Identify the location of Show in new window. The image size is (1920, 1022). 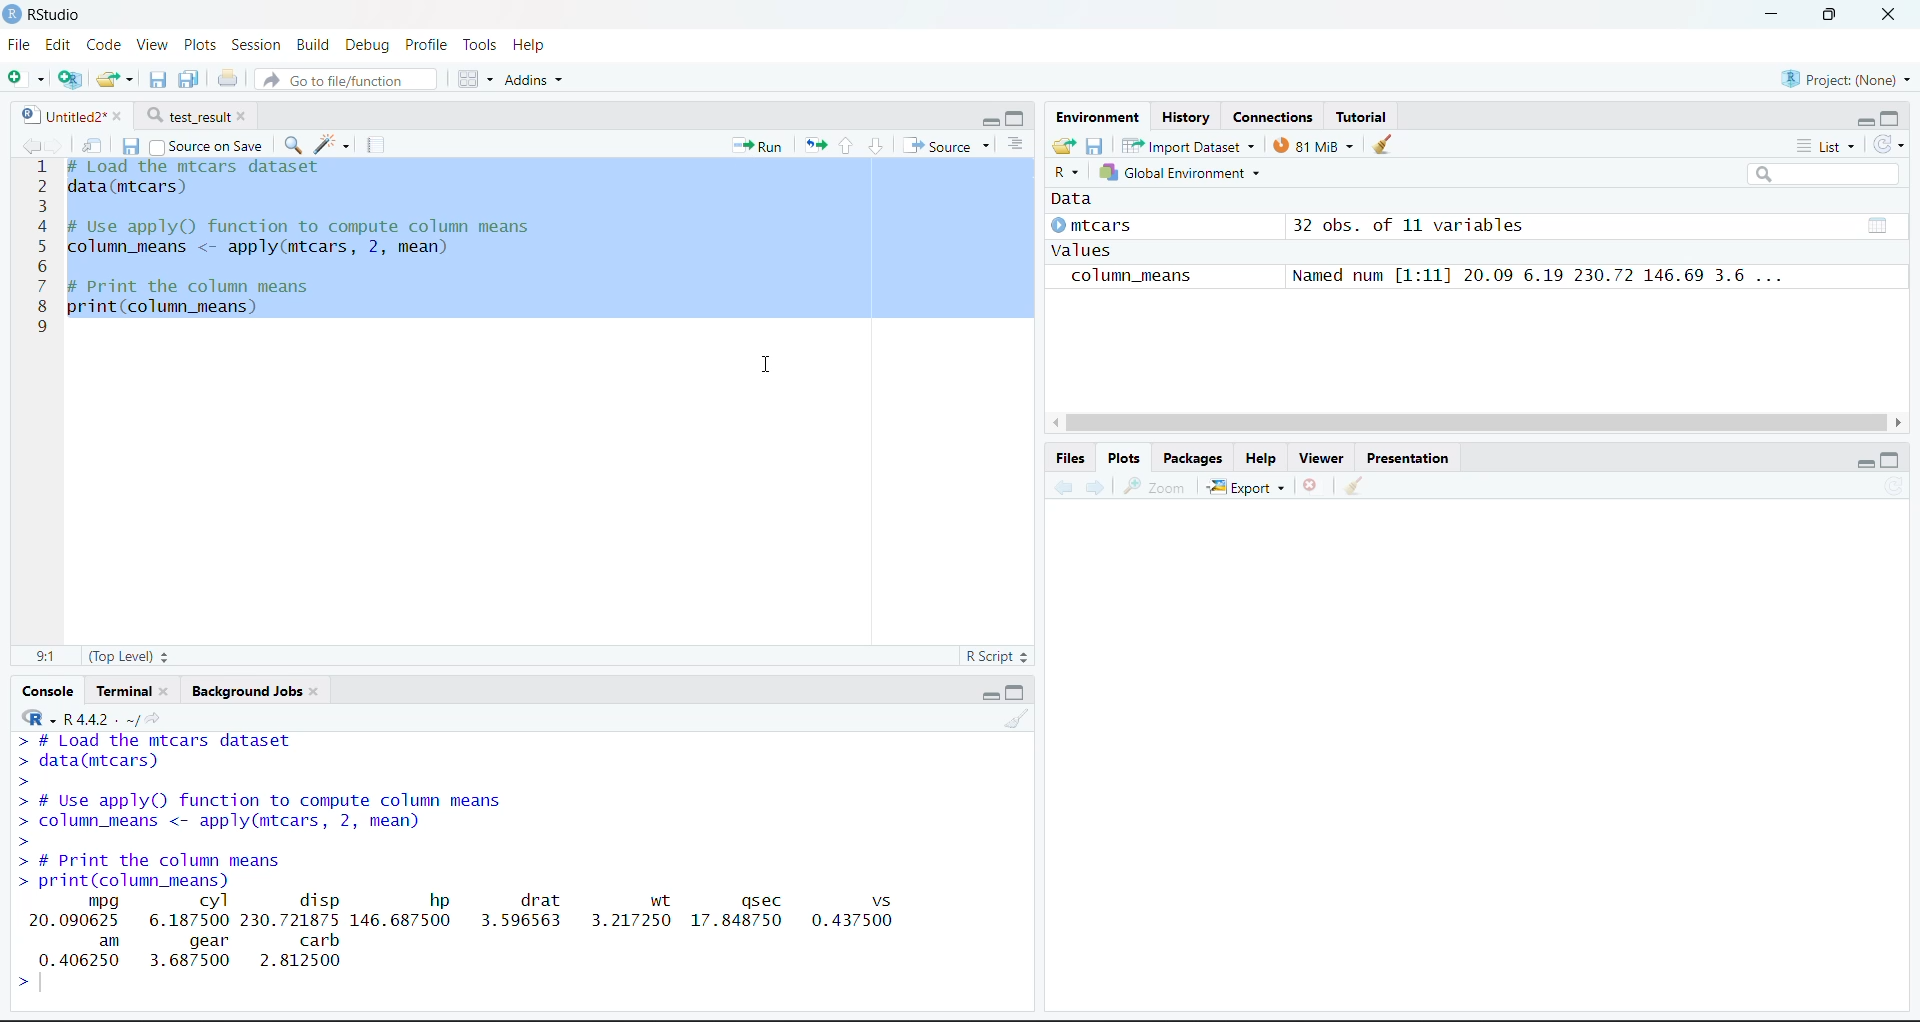
(98, 143).